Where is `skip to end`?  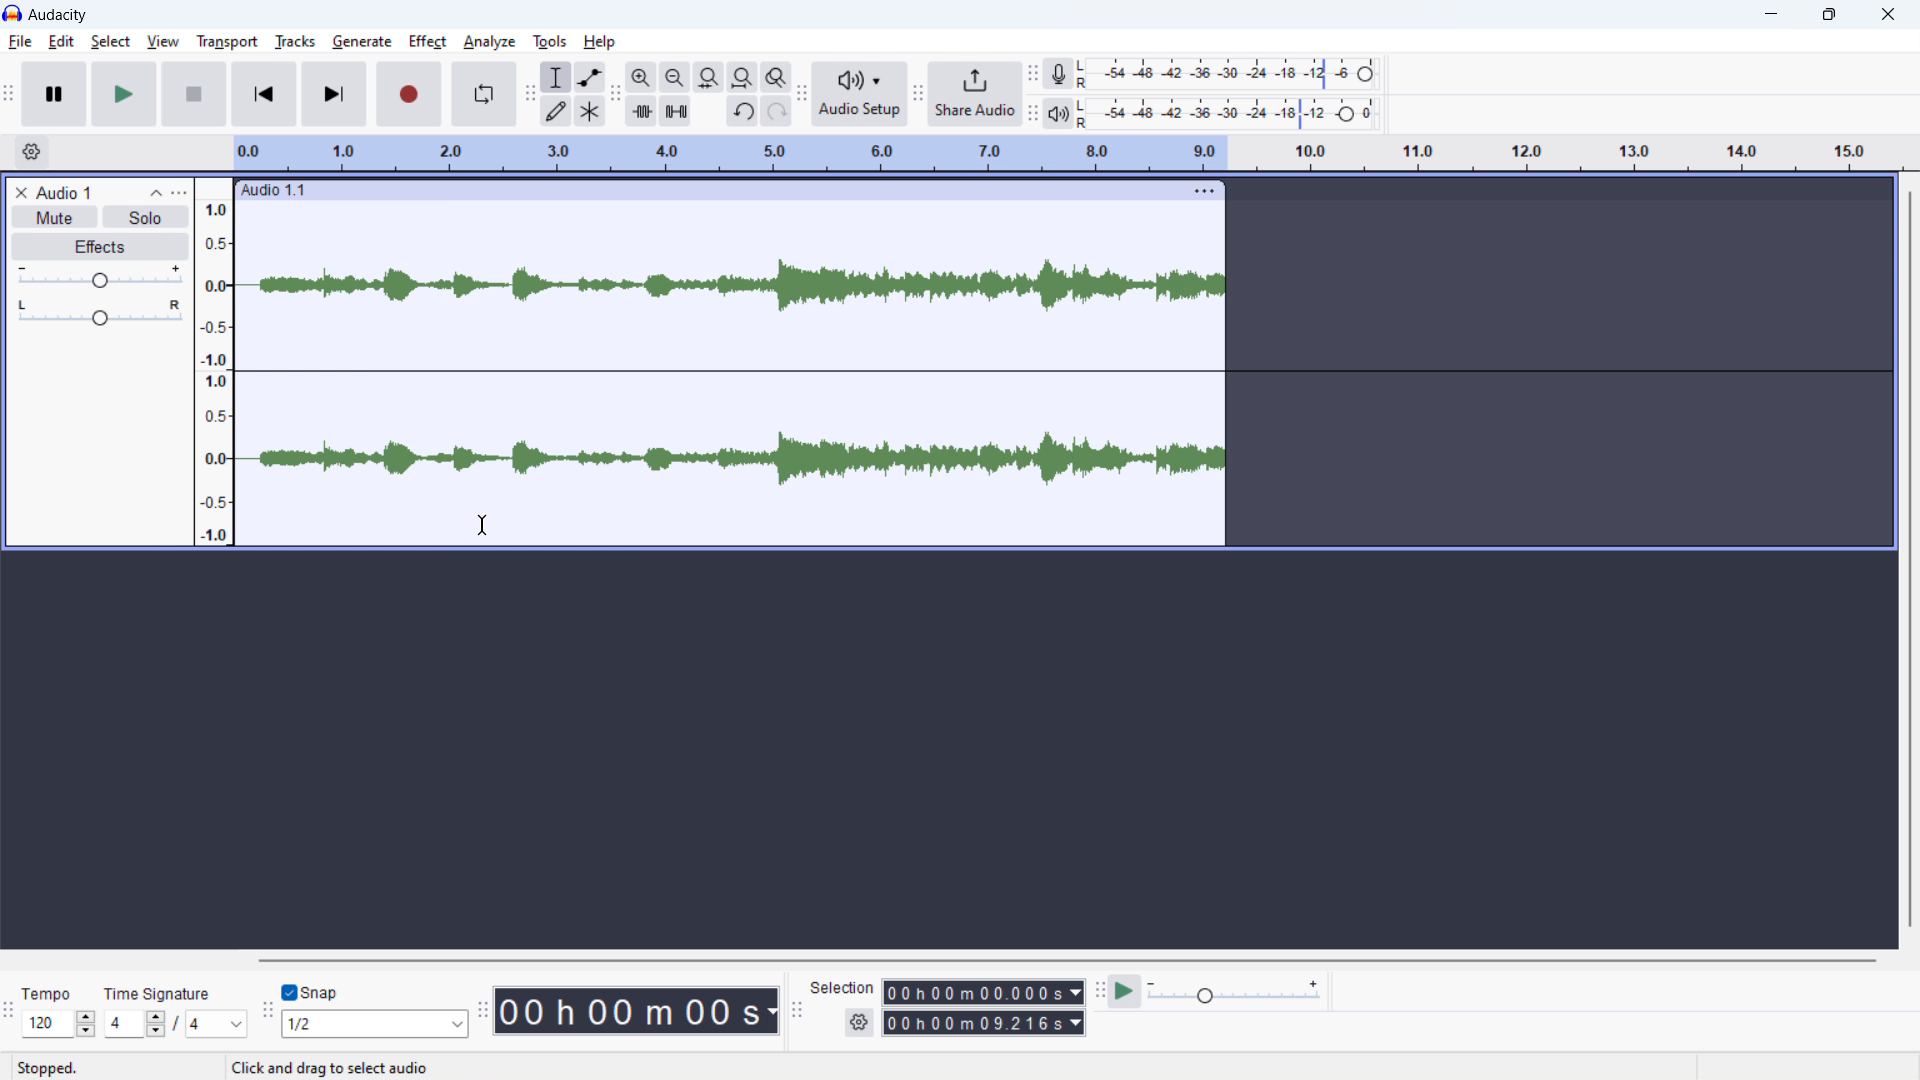 skip to end is located at coordinates (335, 94).